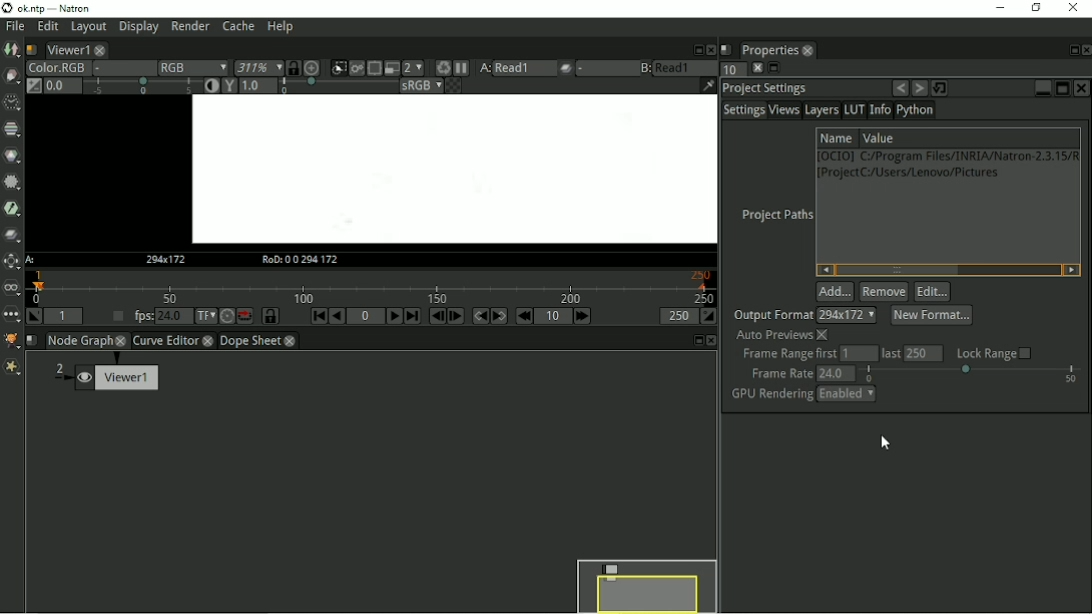  I want to click on Layout, so click(88, 27).